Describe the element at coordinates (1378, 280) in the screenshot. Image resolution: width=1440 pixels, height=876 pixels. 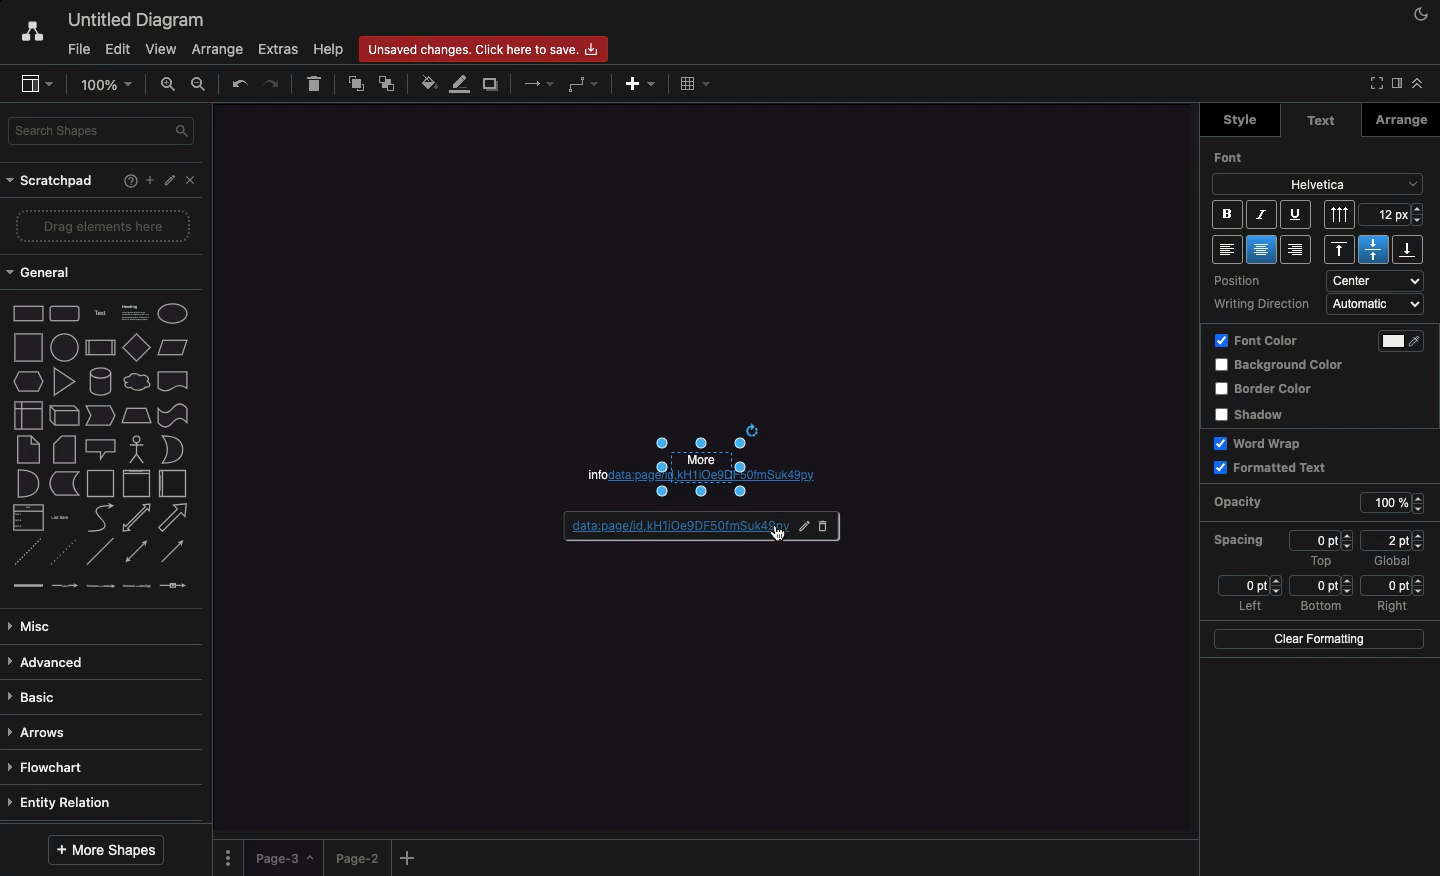
I see `center` at that location.